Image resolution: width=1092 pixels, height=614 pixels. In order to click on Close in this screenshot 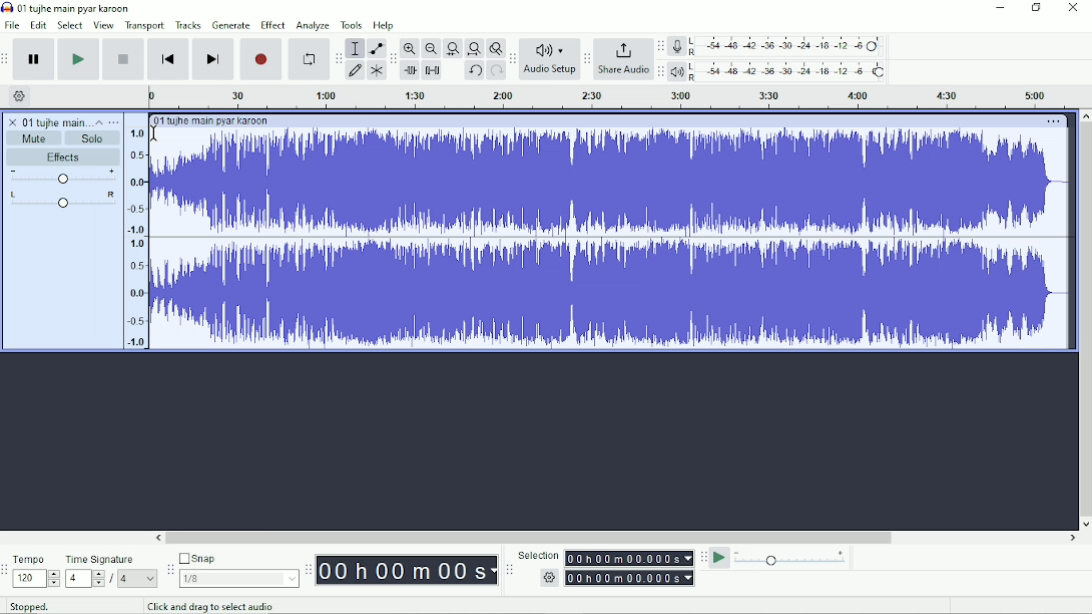, I will do `click(1072, 8)`.